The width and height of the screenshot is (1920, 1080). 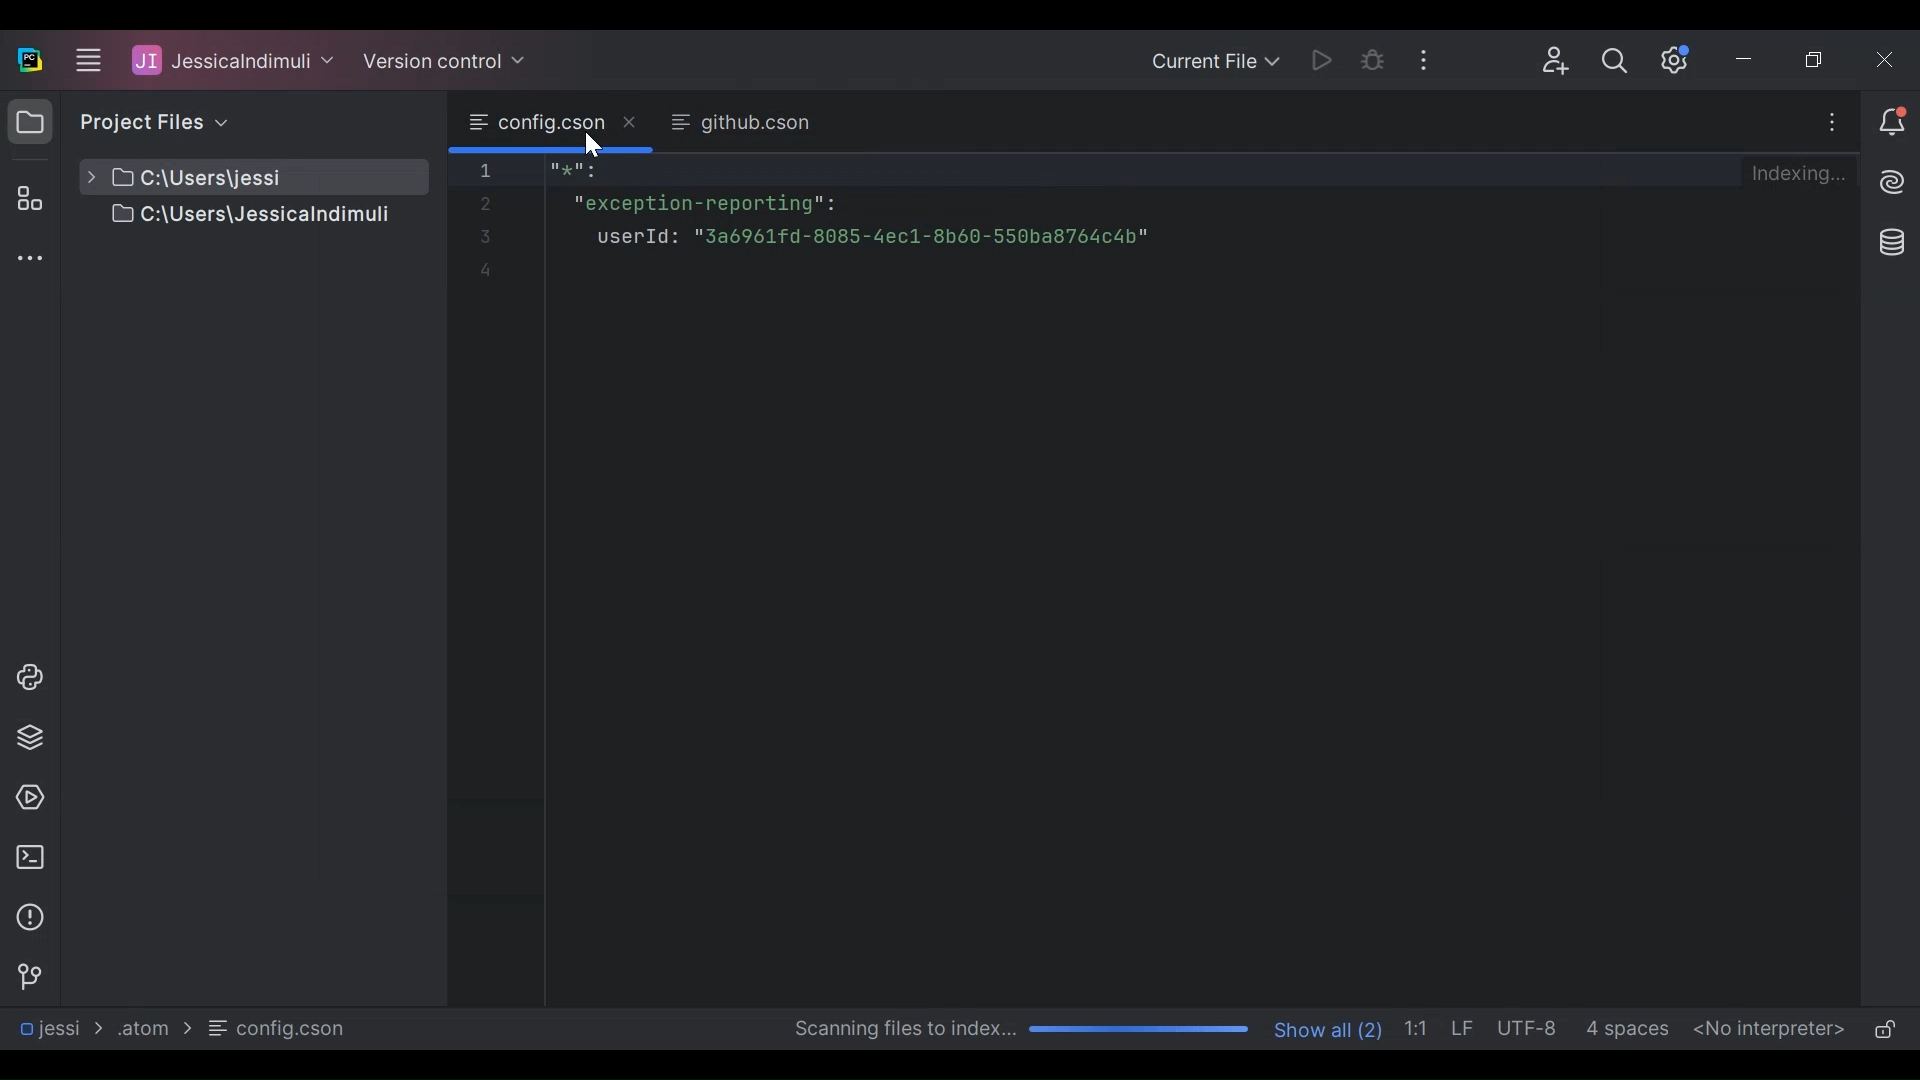 What do you see at coordinates (26, 198) in the screenshot?
I see `Structure` at bounding box center [26, 198].